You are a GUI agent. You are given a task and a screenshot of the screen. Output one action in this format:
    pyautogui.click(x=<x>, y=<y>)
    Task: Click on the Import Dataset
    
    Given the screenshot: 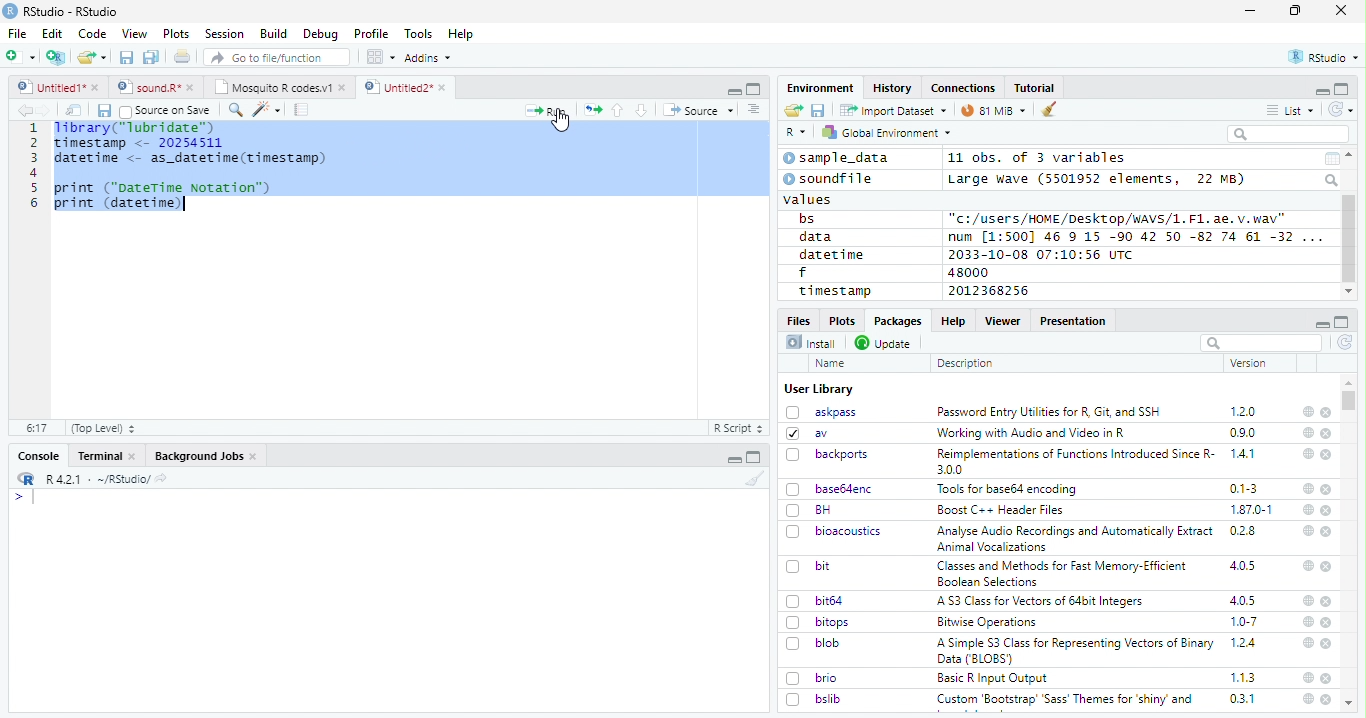 What is the action you would take?
    pyautogui.click(x=893, y=110)
    